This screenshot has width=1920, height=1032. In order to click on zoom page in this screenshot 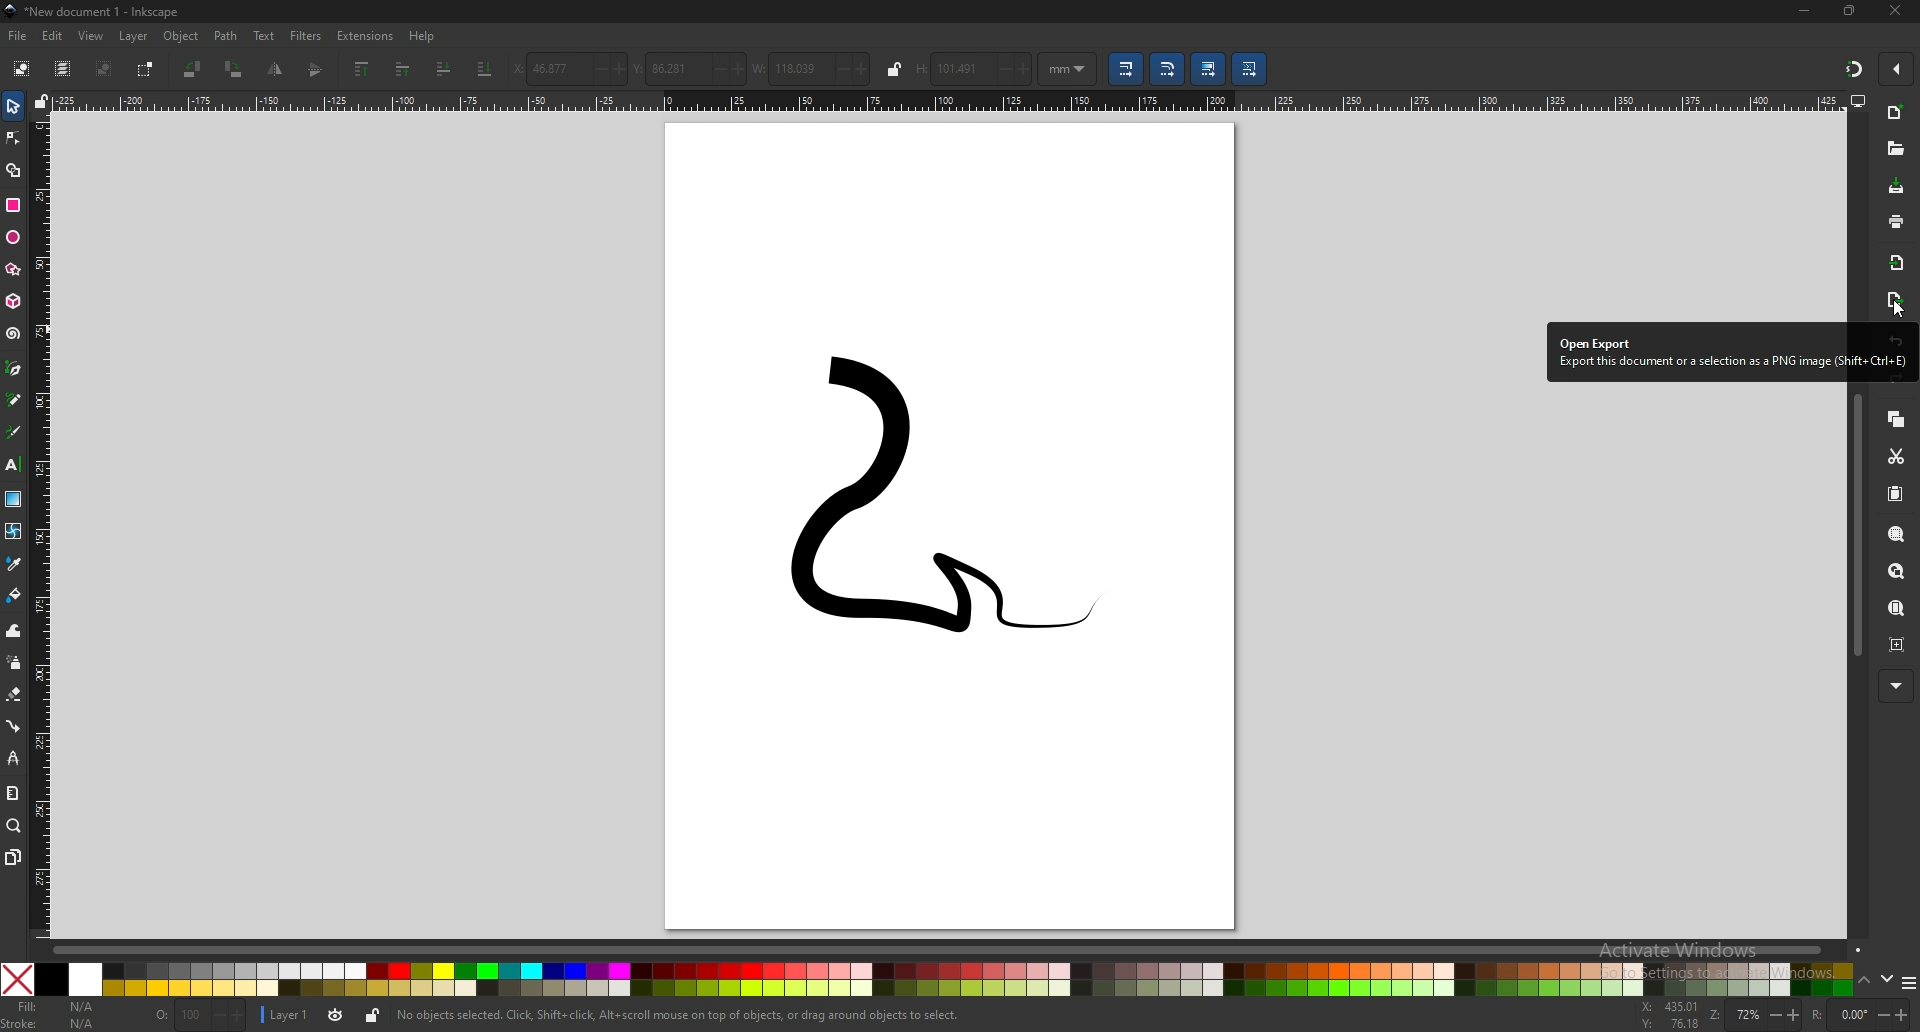, I will do `click(1898, 610)`.